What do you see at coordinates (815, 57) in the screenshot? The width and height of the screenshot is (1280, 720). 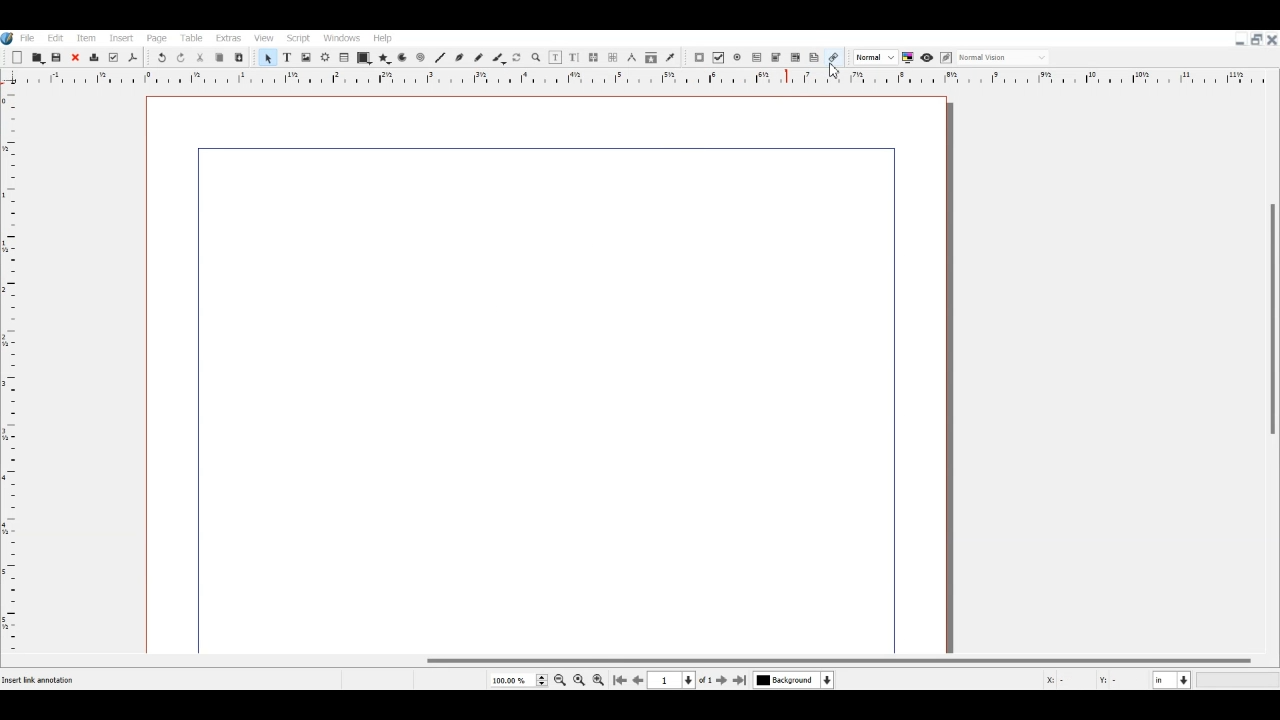 I see `Text Annotation ` at bounding box center [815, 57].